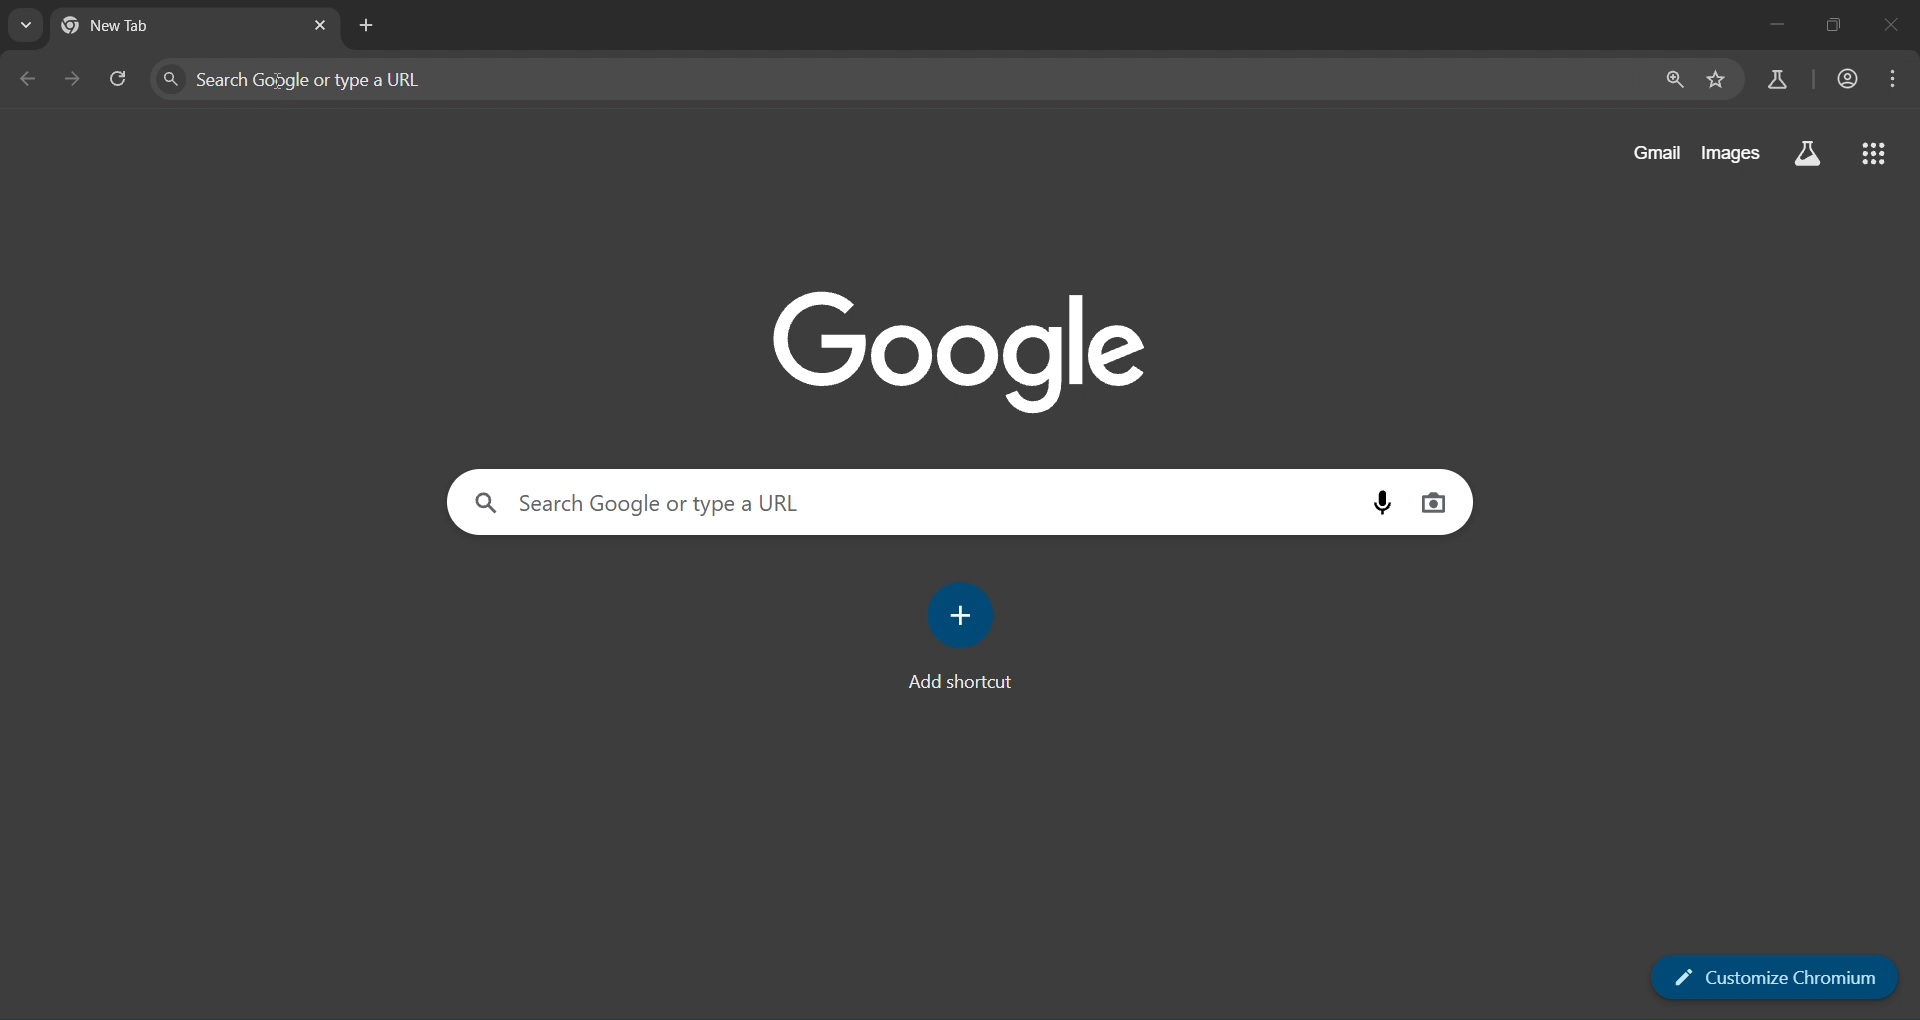 The height and width of the screenshot is (1020, 1920). I want to click on add shortcut, so click(969, 637).